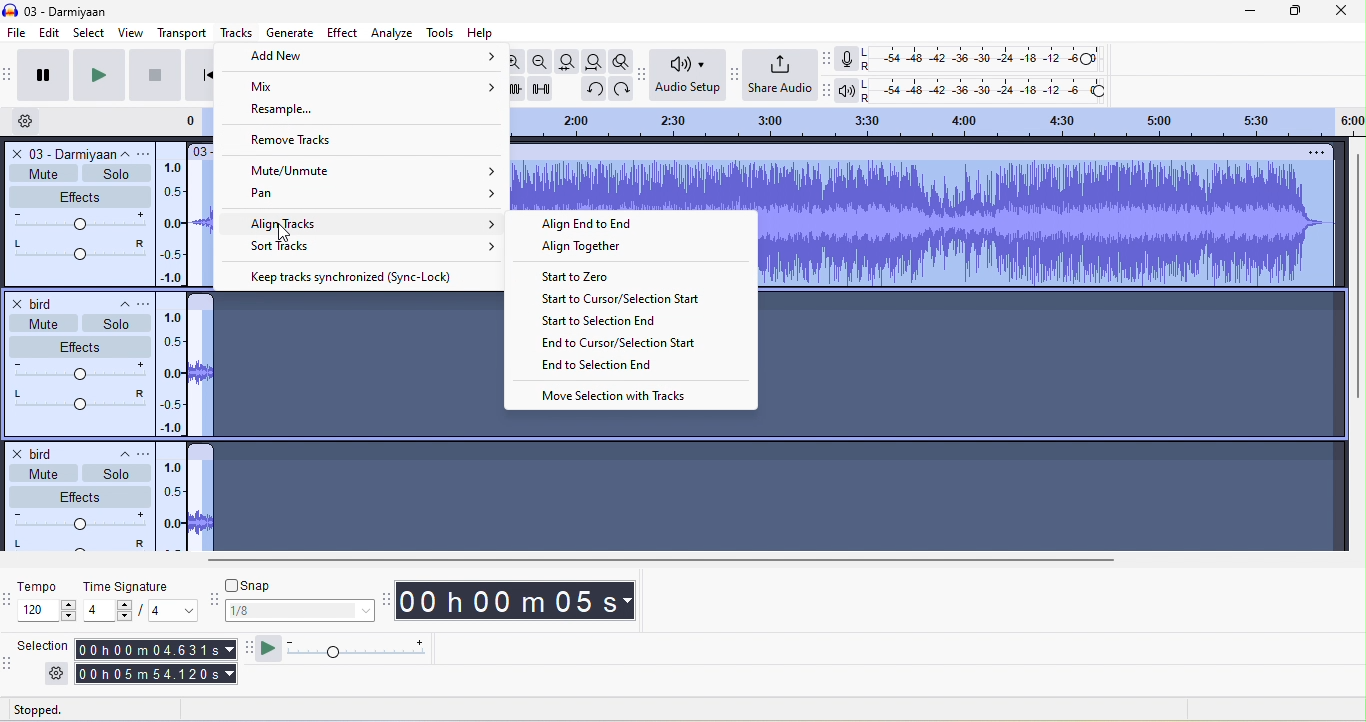 This screenshot has width=1366, height=722. I want to click on minimize, so click(1234, 11).